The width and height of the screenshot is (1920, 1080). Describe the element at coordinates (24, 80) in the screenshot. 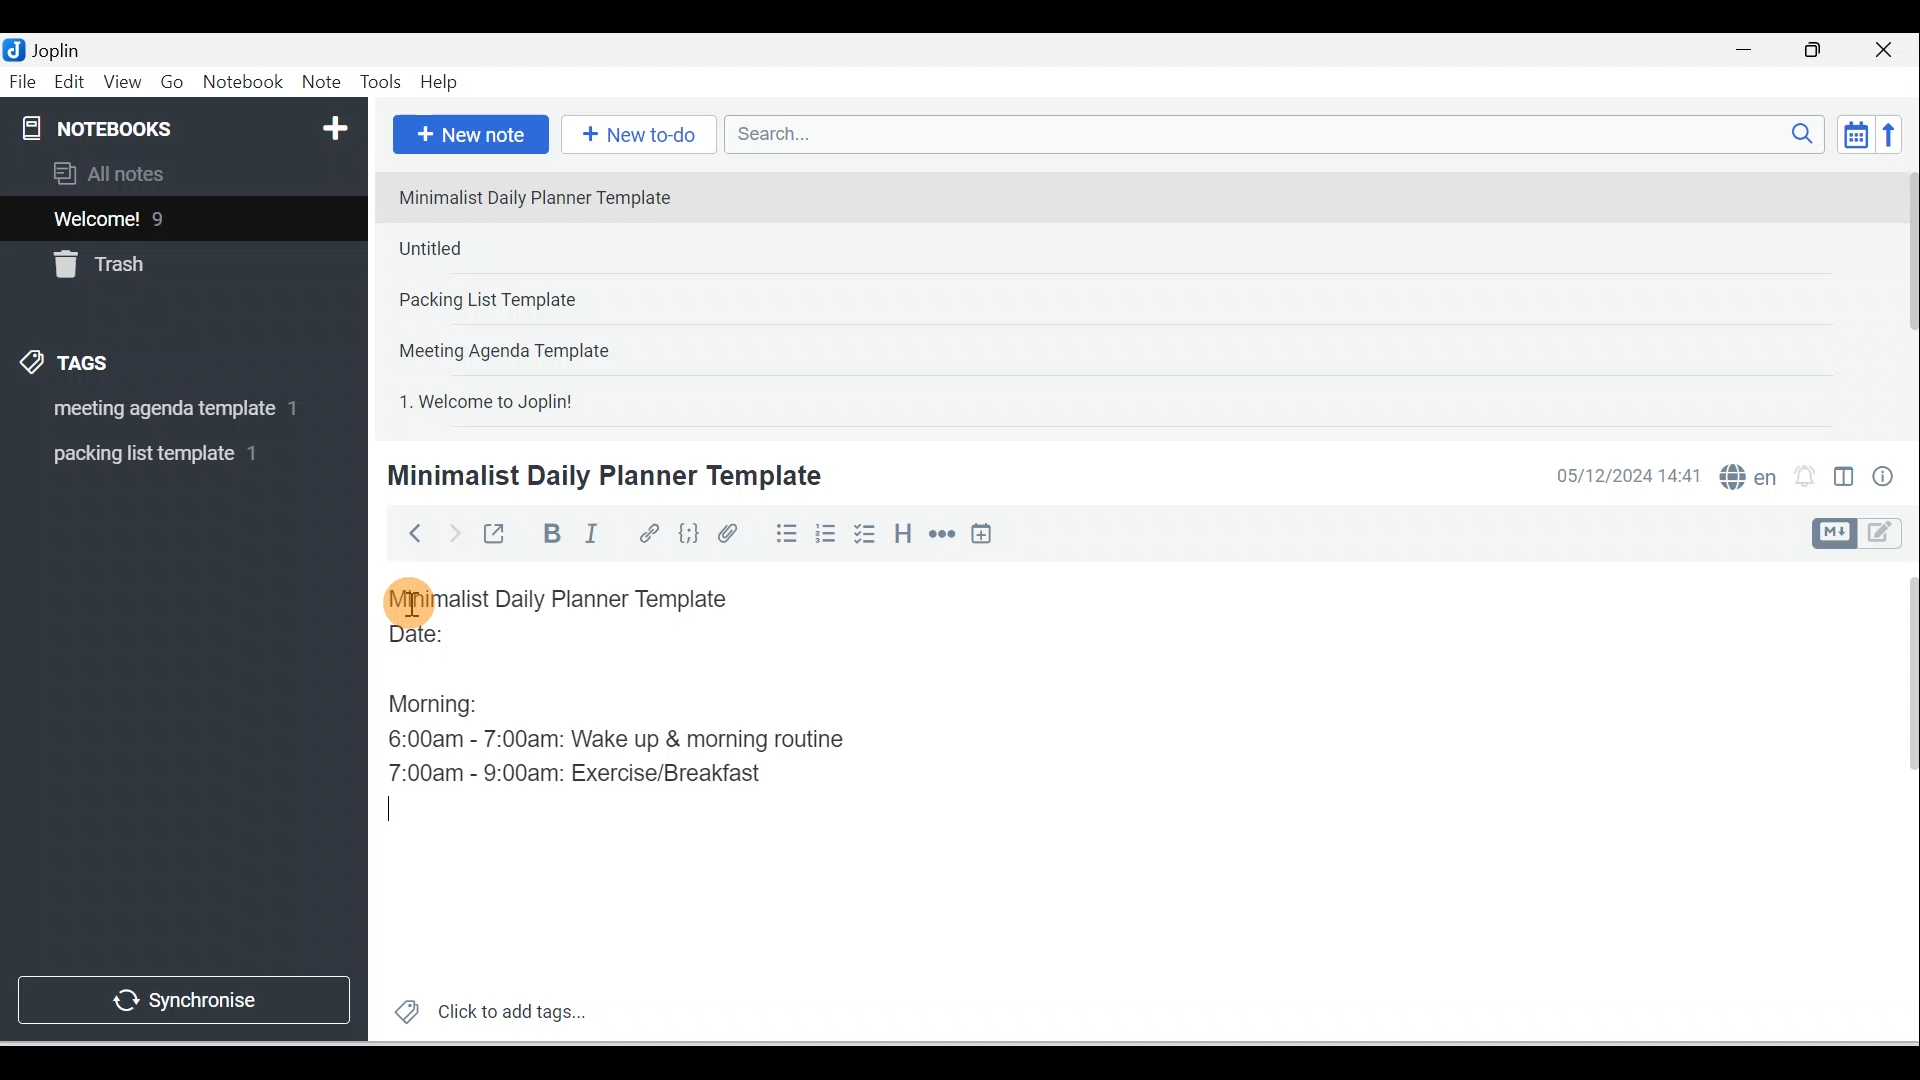

I see `File` at that location.